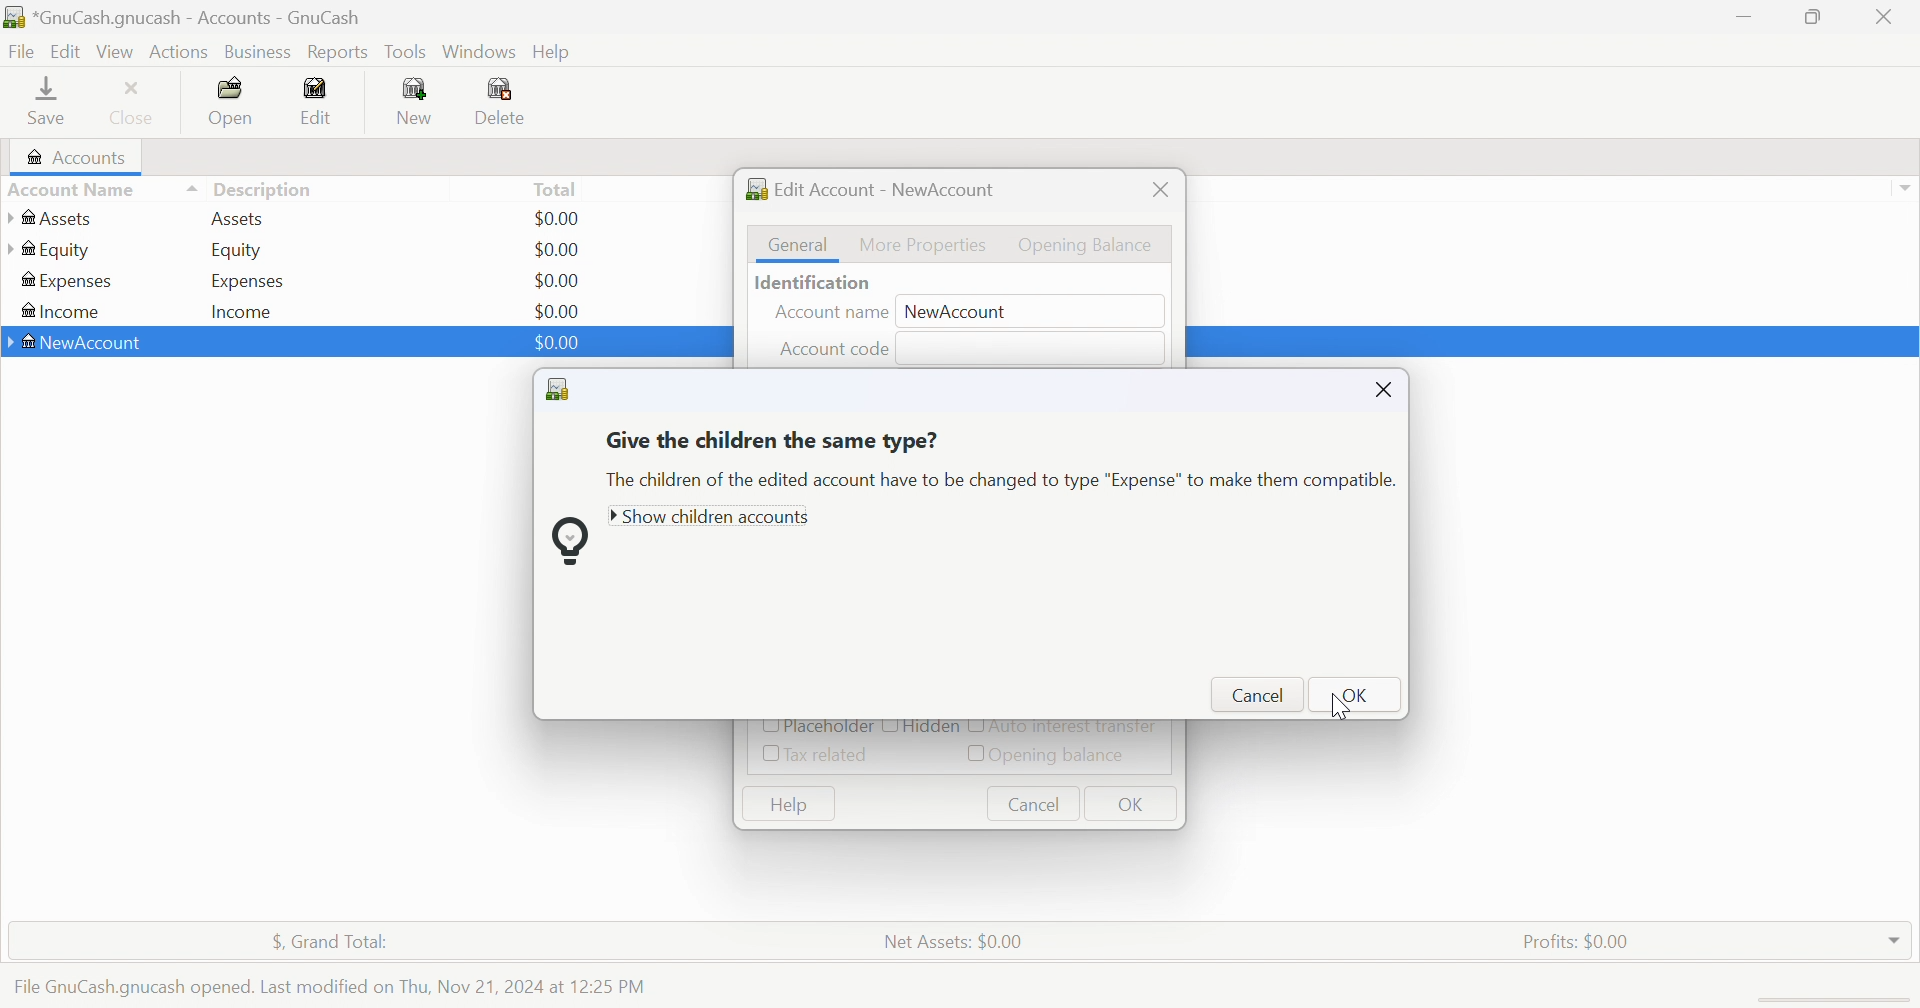 The height and width of the screenshot is (1008, 1920). I want to click on Auto intense transfer, so click(1079, 729).